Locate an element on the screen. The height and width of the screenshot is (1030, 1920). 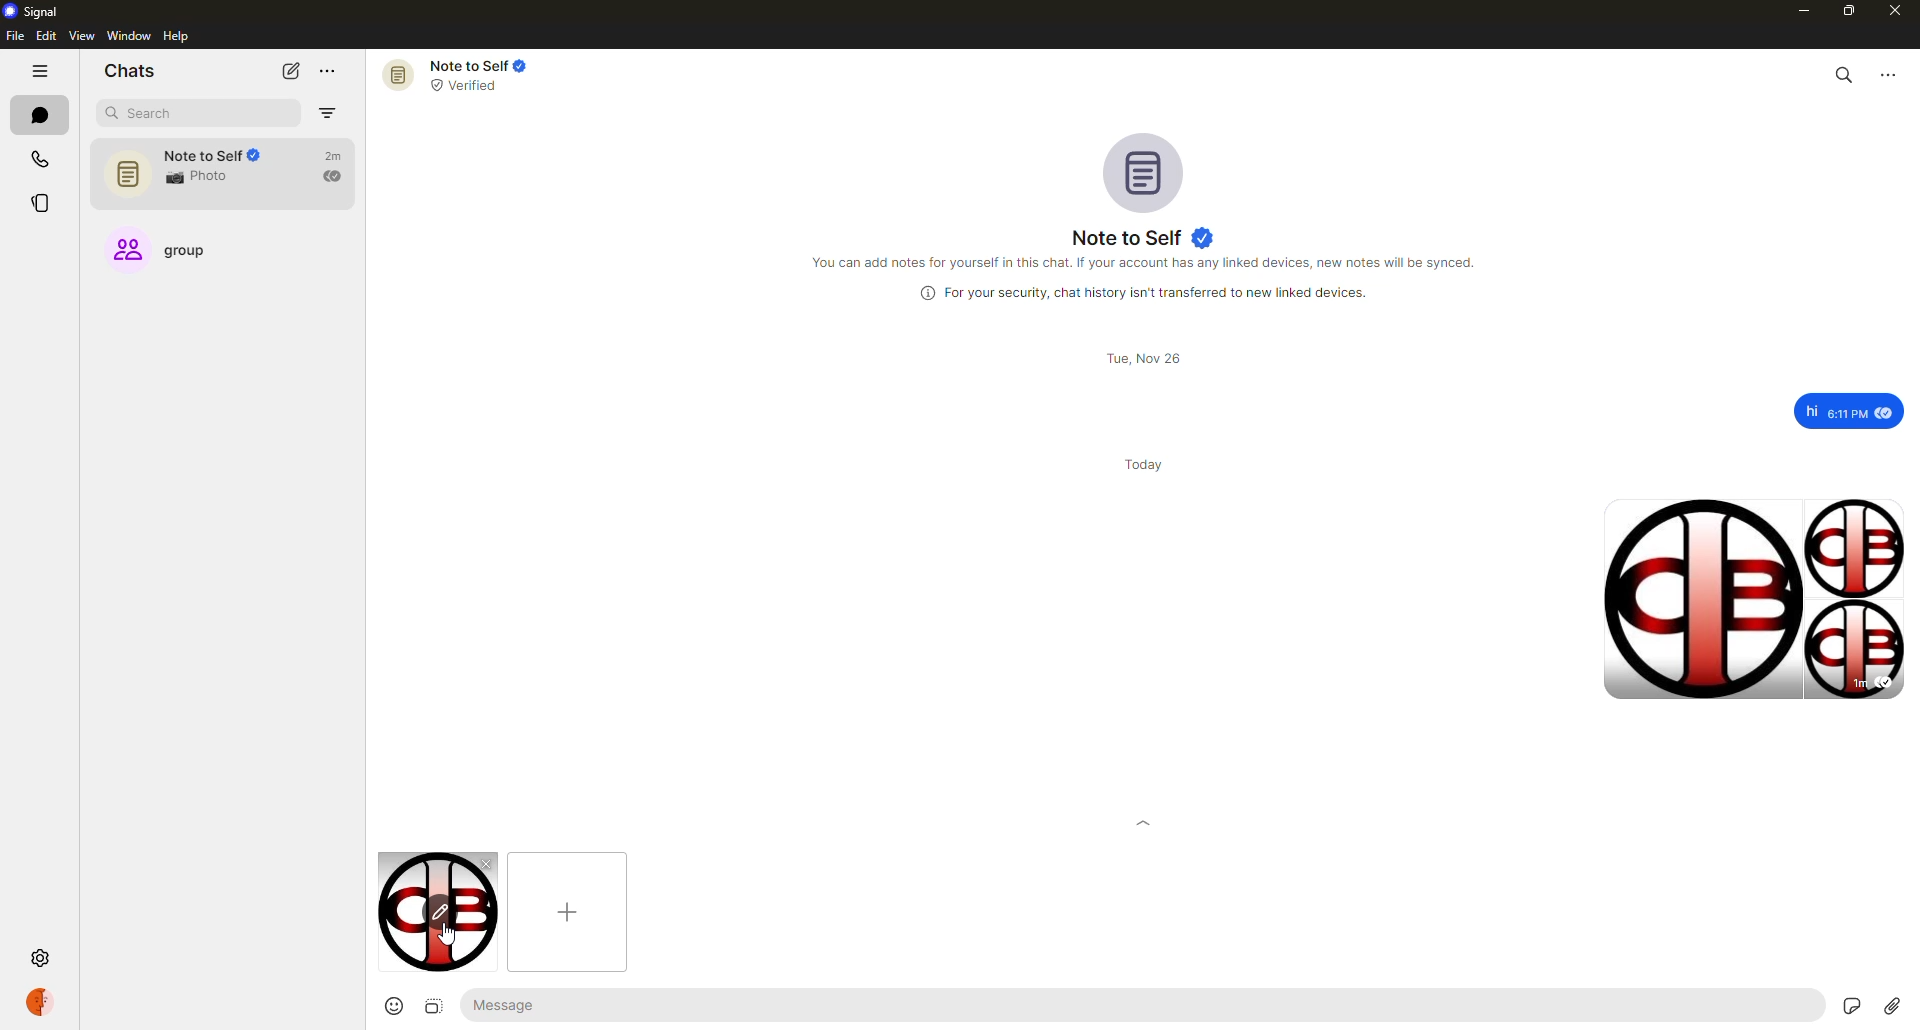
info is located at coordinates (1148, 263).